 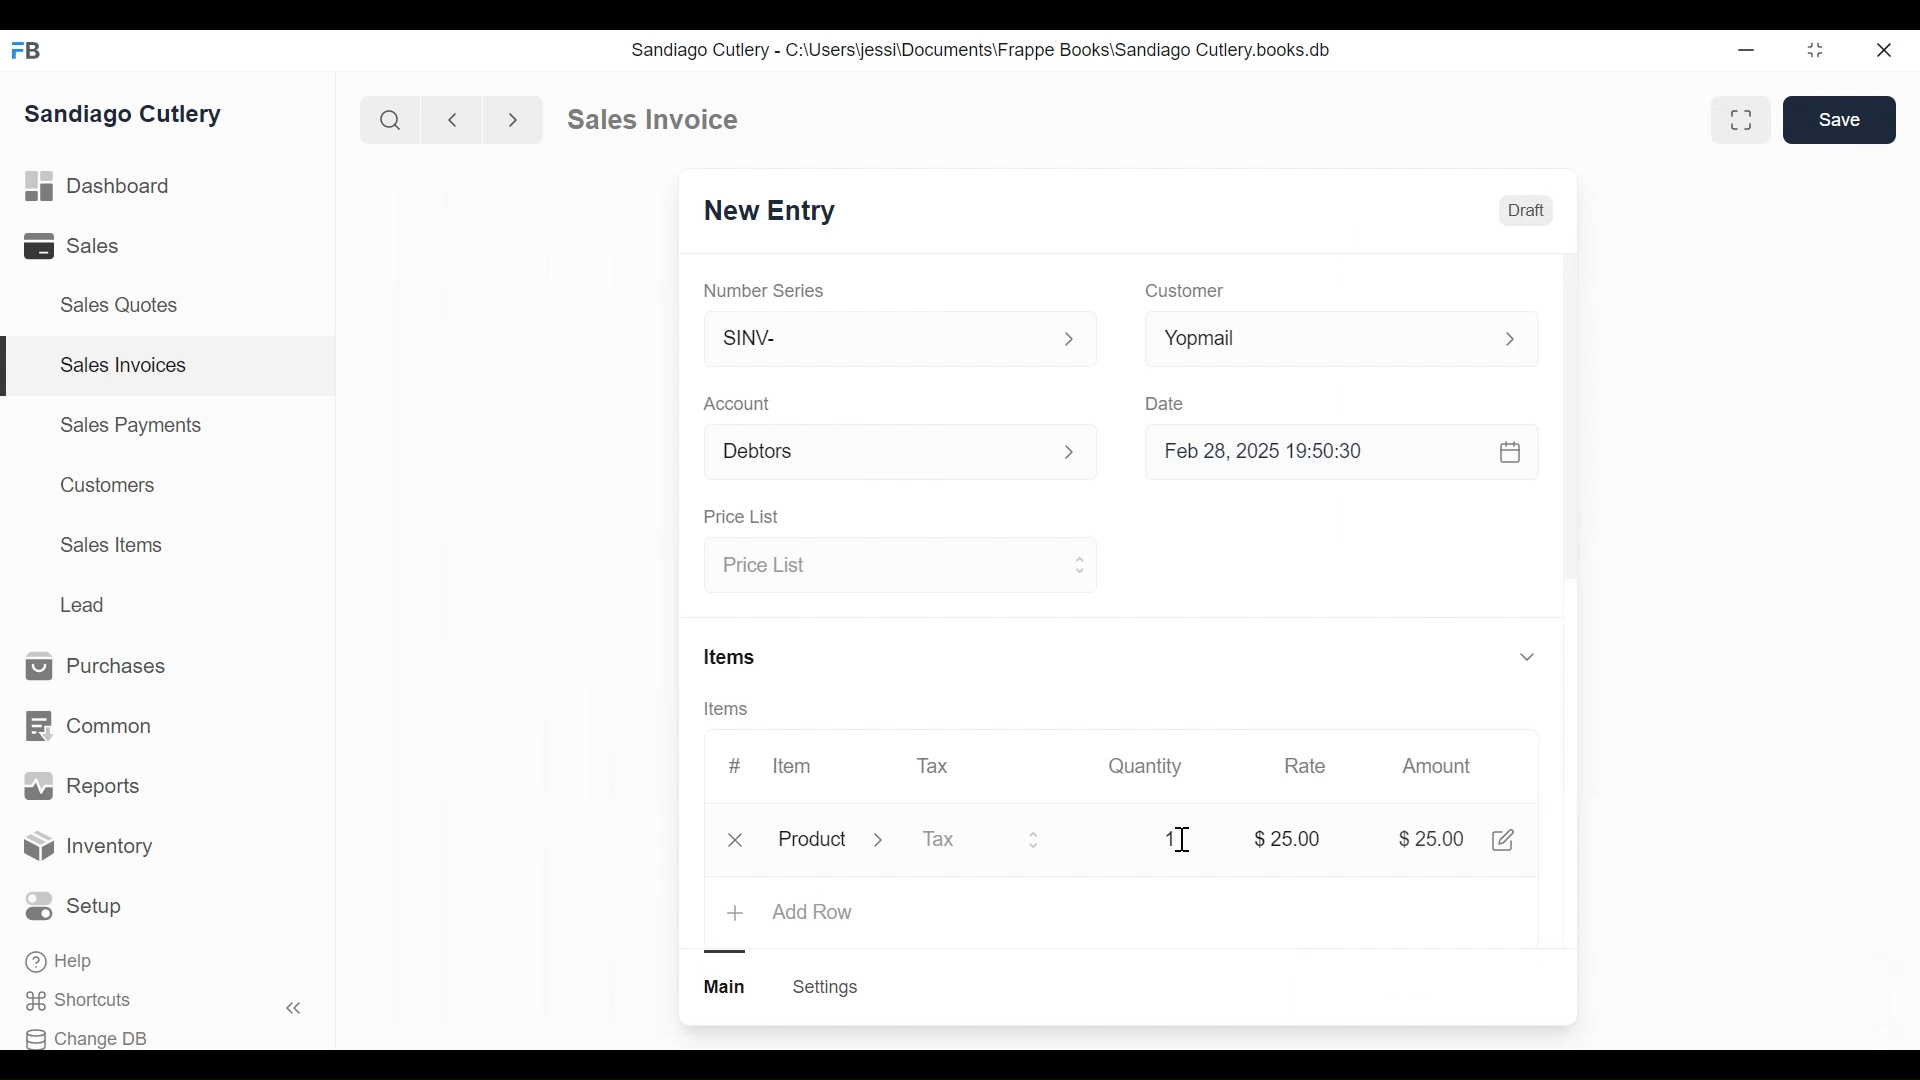 What do you see at coordinates (1346, 454) in the screenshot?
I see `Feb 28, 2025 19:50:30 &` at bounding box center [1346, 454].